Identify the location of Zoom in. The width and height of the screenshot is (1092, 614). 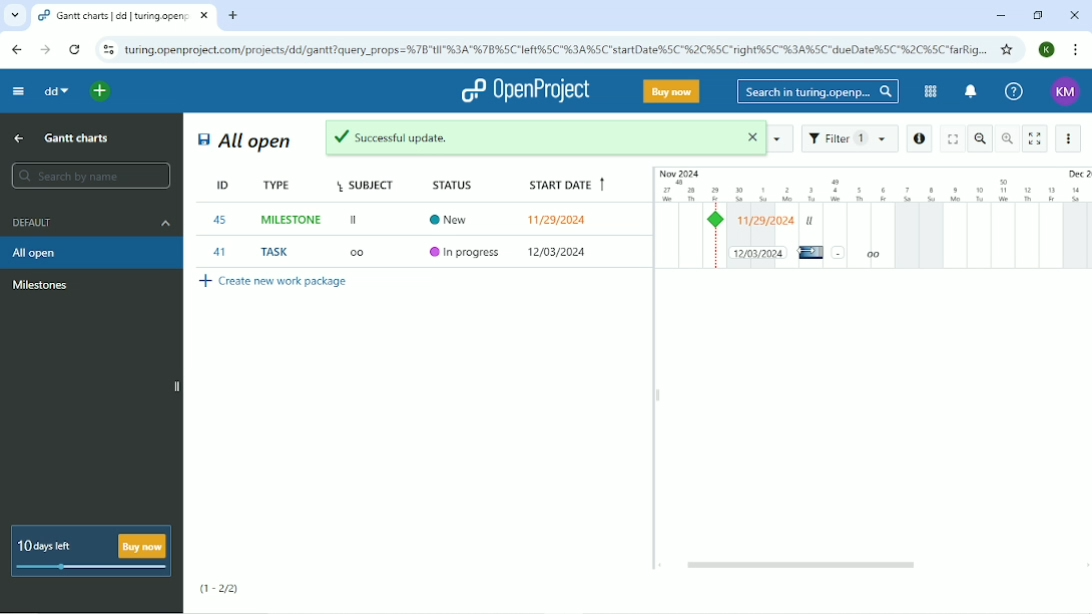
(1007, 138).